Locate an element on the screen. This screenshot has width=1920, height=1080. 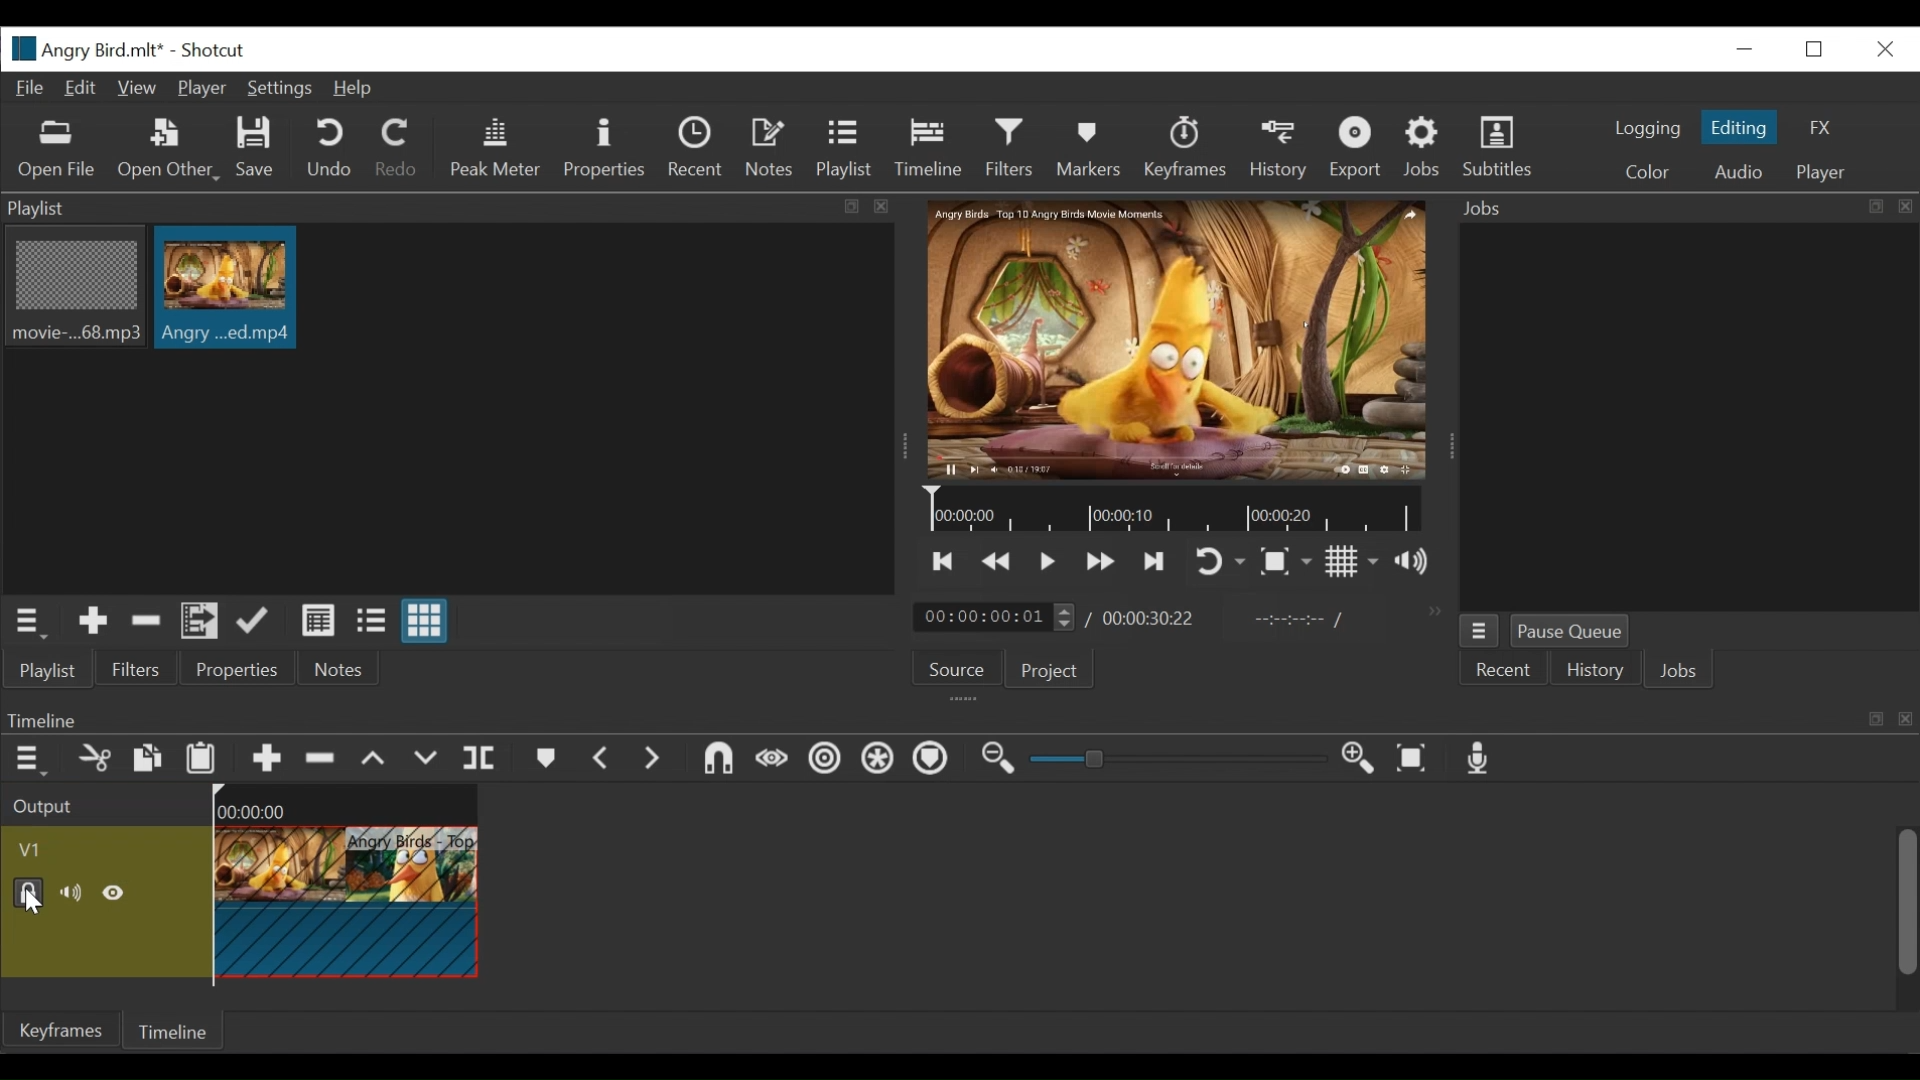
Skip to the next point is located at coordinates (1154, 562).